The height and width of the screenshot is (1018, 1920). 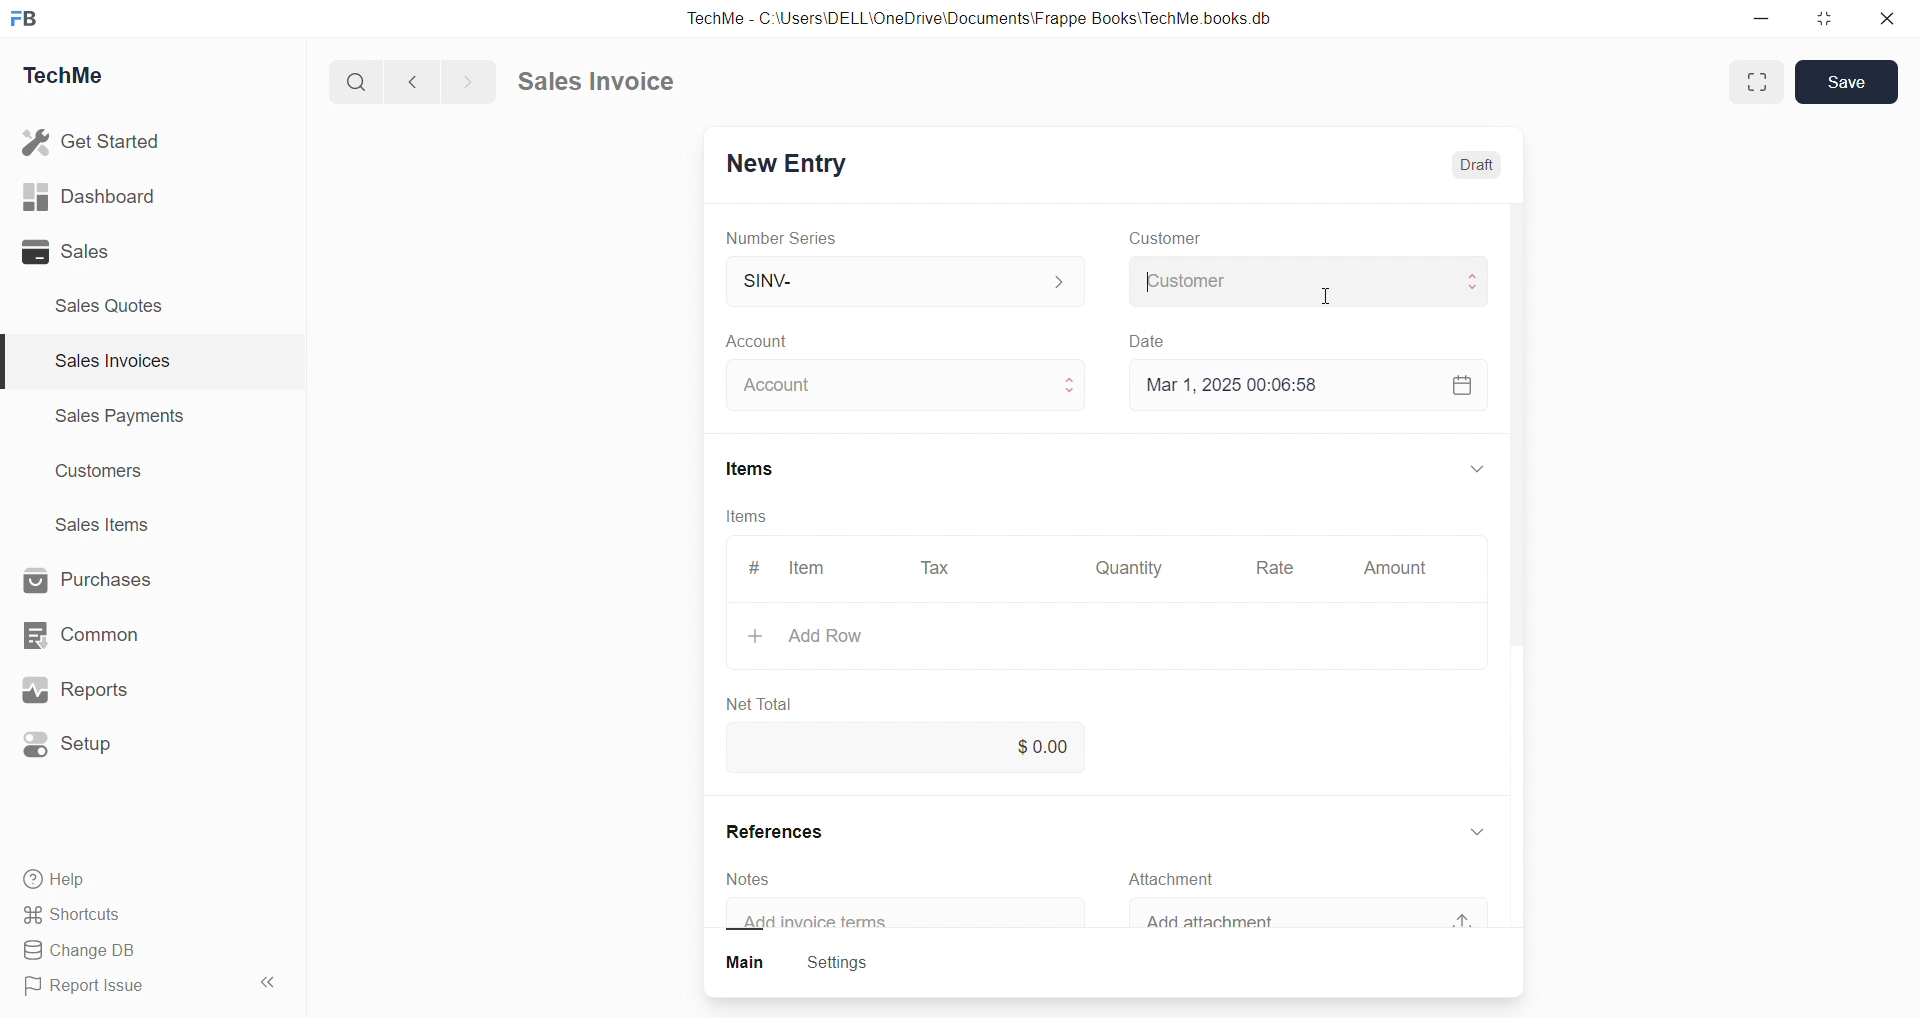 What do you see at coordinates (79, 752) in the screenshot?
I see `@ Setup` at bounding box center [79, 752].